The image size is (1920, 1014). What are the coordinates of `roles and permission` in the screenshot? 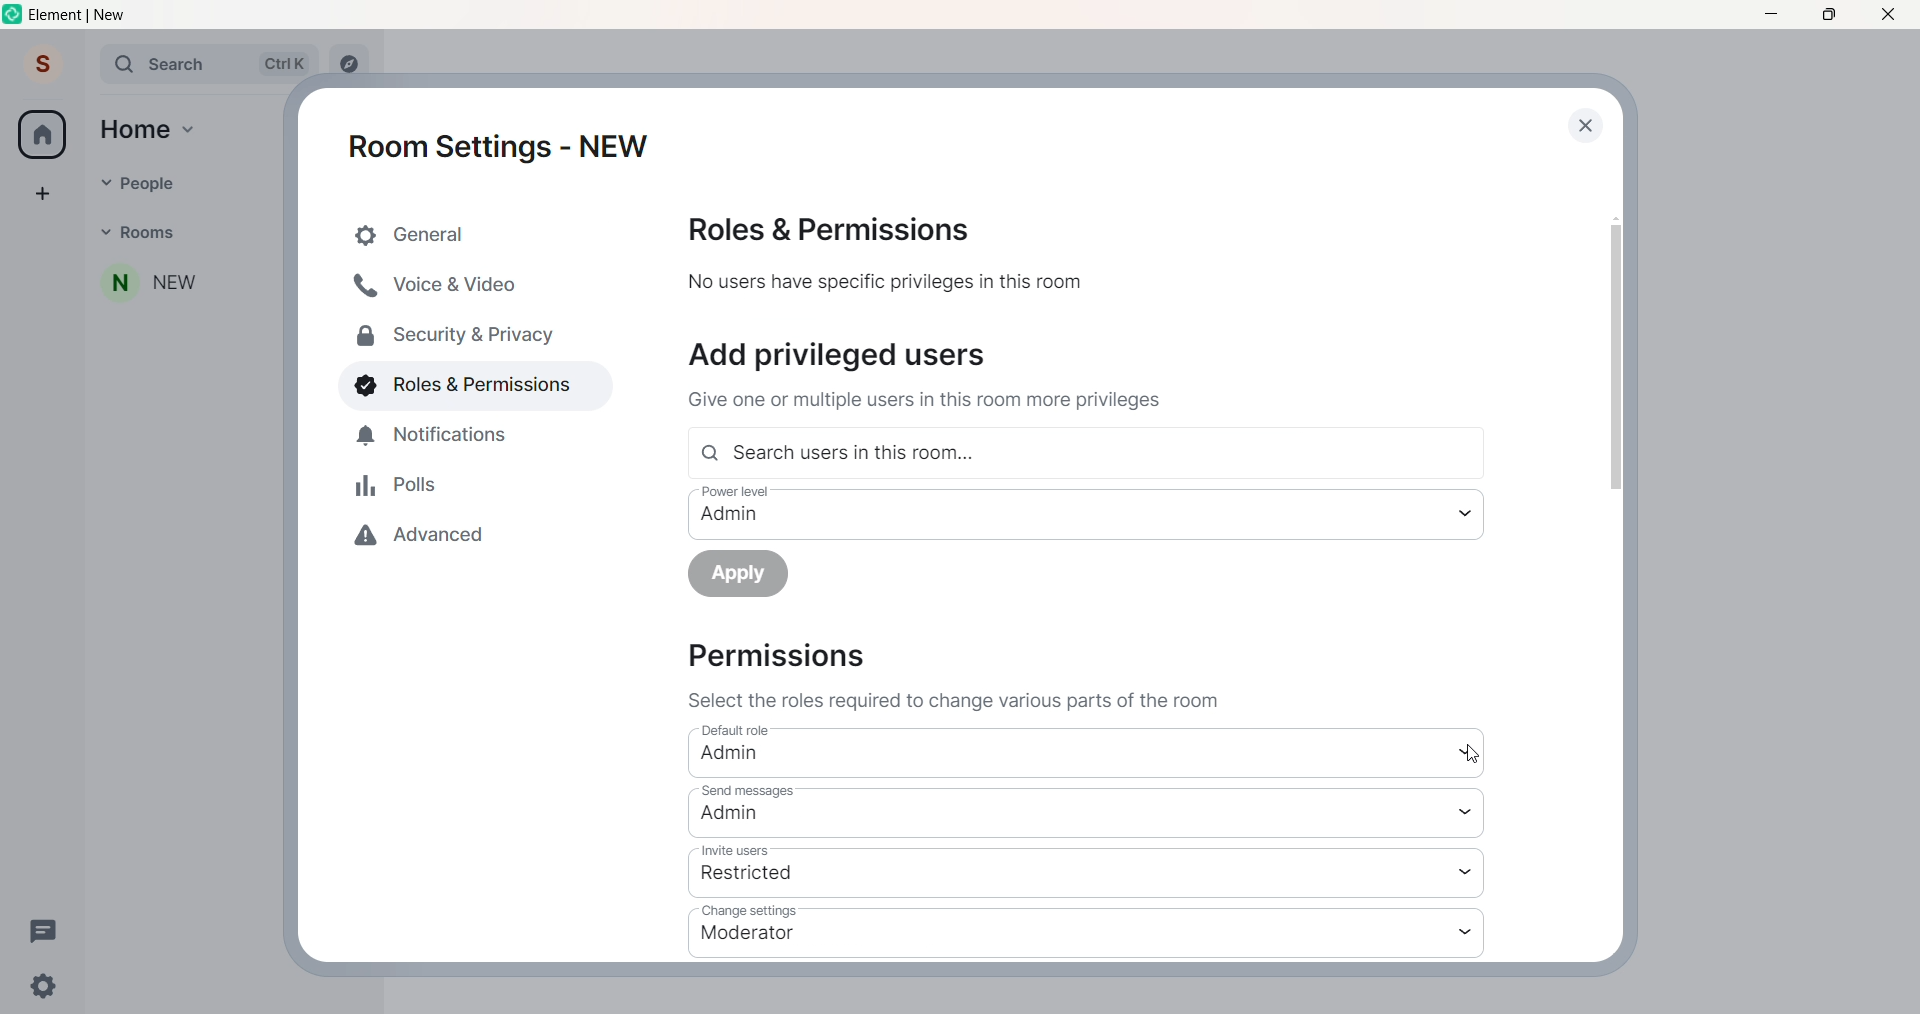 It's located at (838, 229).